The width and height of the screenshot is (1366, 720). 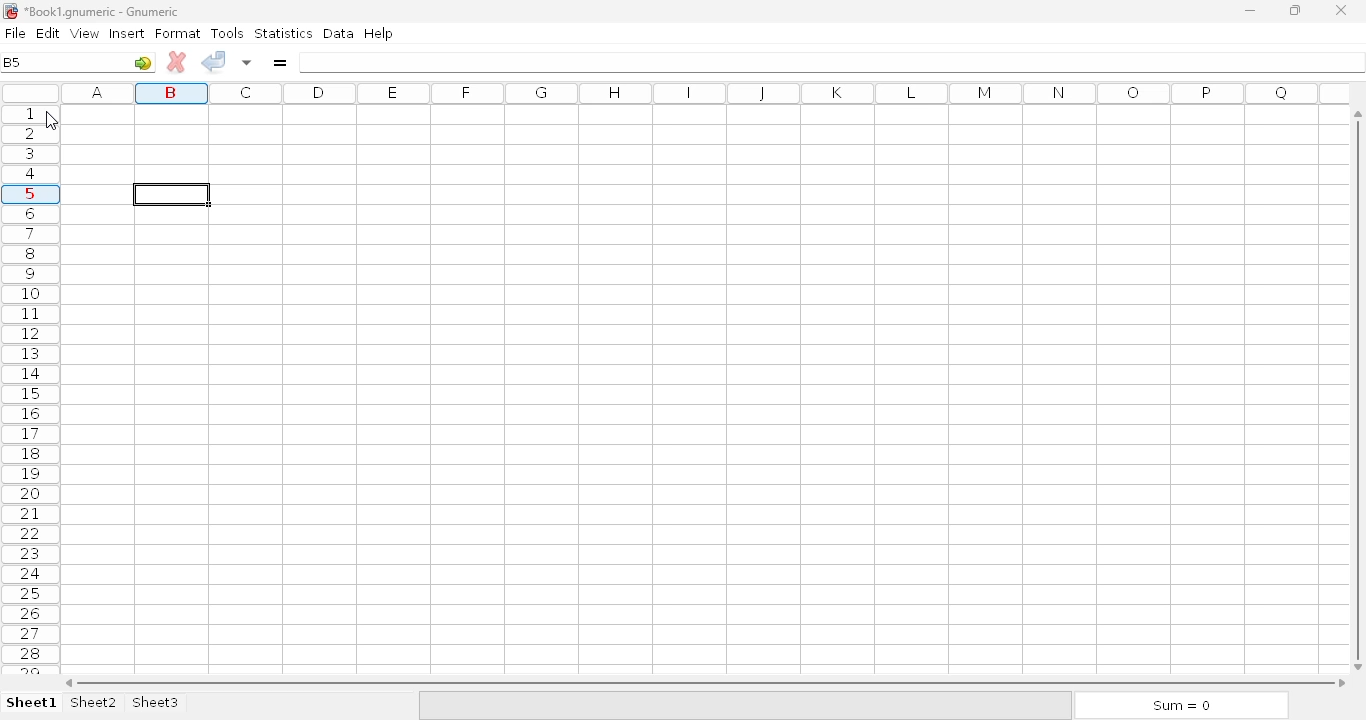 What do you see at coordinates (127, 33) in the screenshot?
I see `insert` at bounding box center [127, 33].